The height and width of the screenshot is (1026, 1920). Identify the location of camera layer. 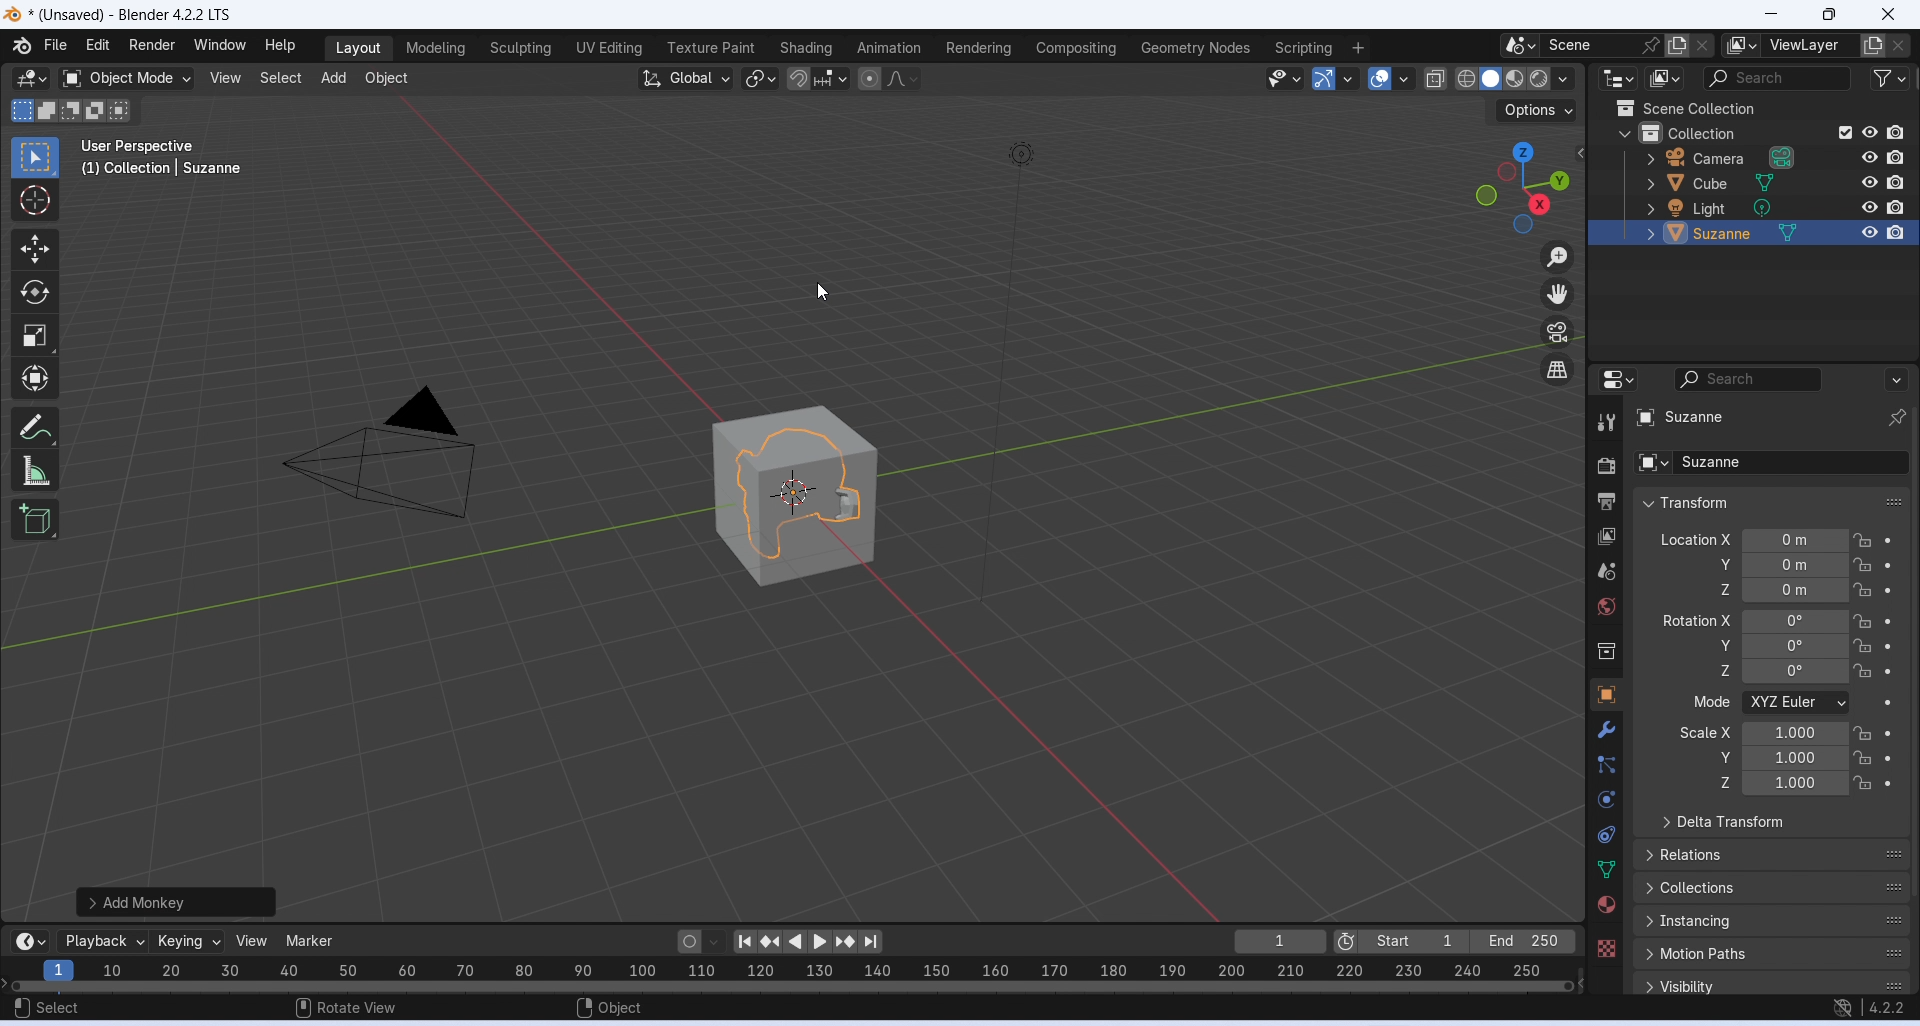
(1741, 157).